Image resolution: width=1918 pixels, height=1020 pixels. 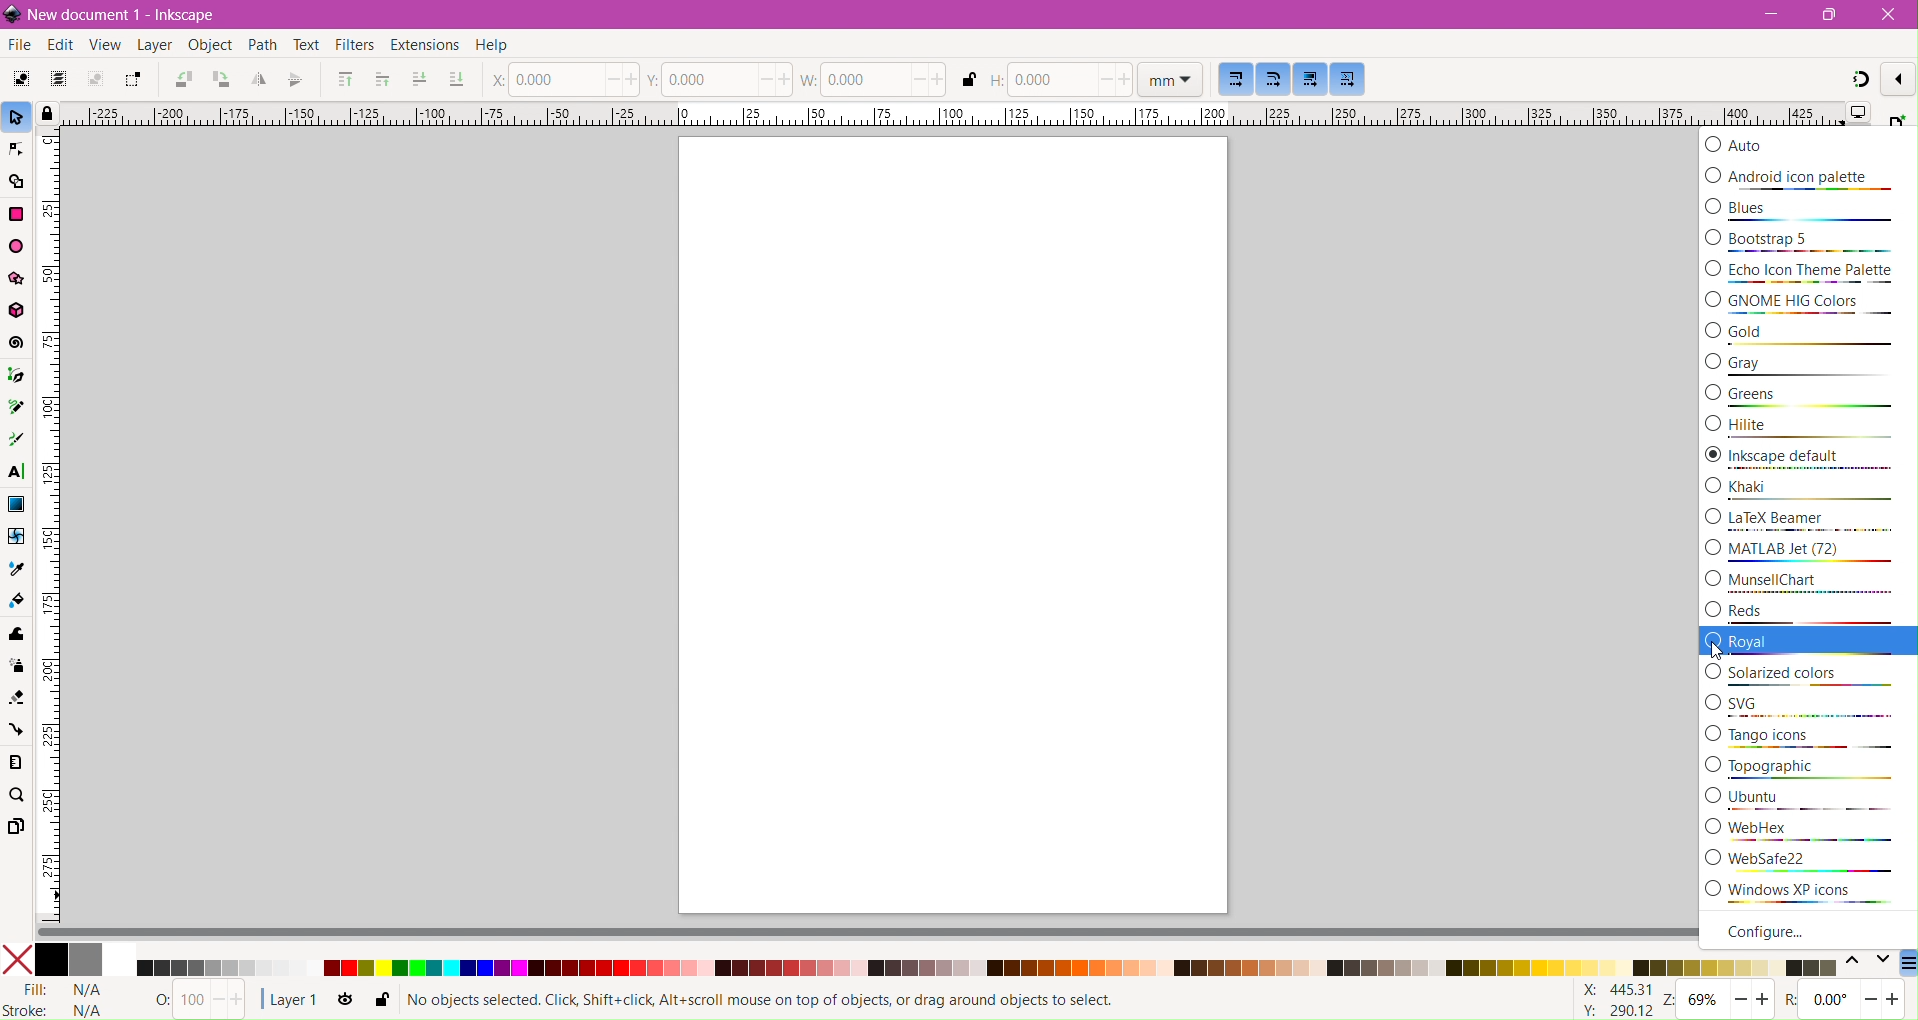 What do you see at coordinates (1808, 428) in the screenshot?
I see `Hilite` at bounding box center [1808, 428].